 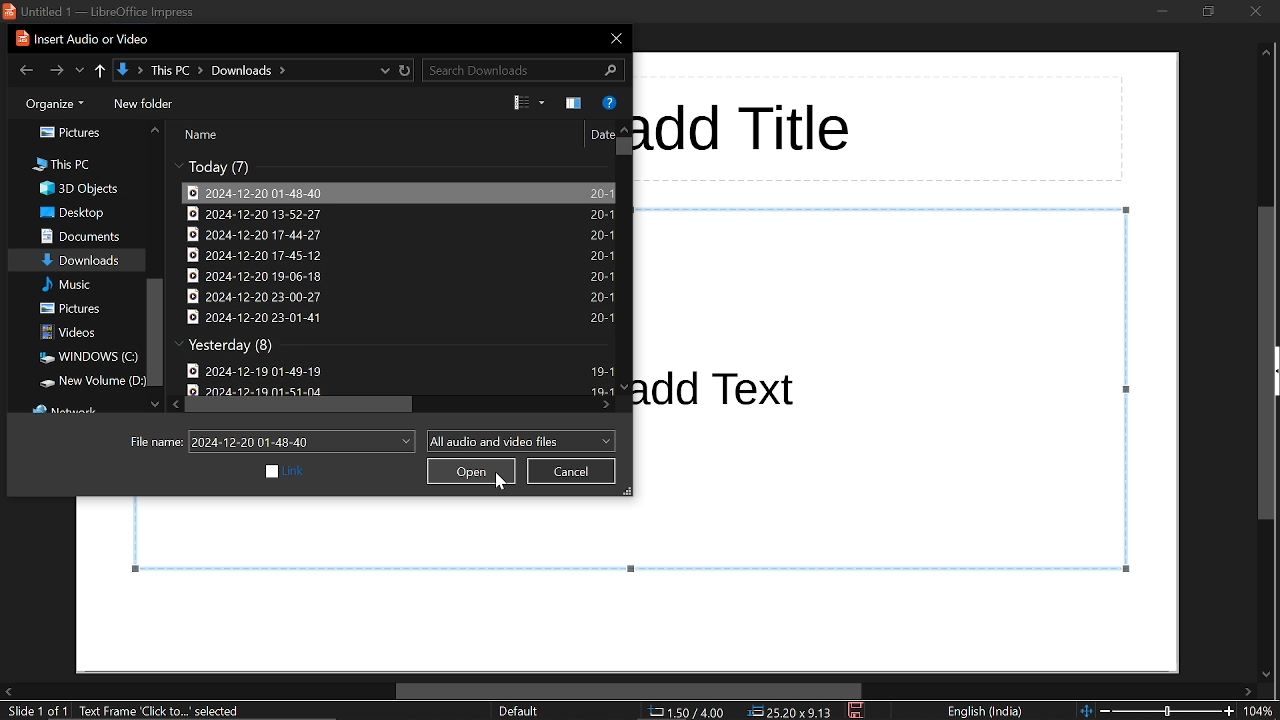 What do you see at coordinates (75, 134) in the screenshot?
I see `pictures` at bounding box center [75, 134].